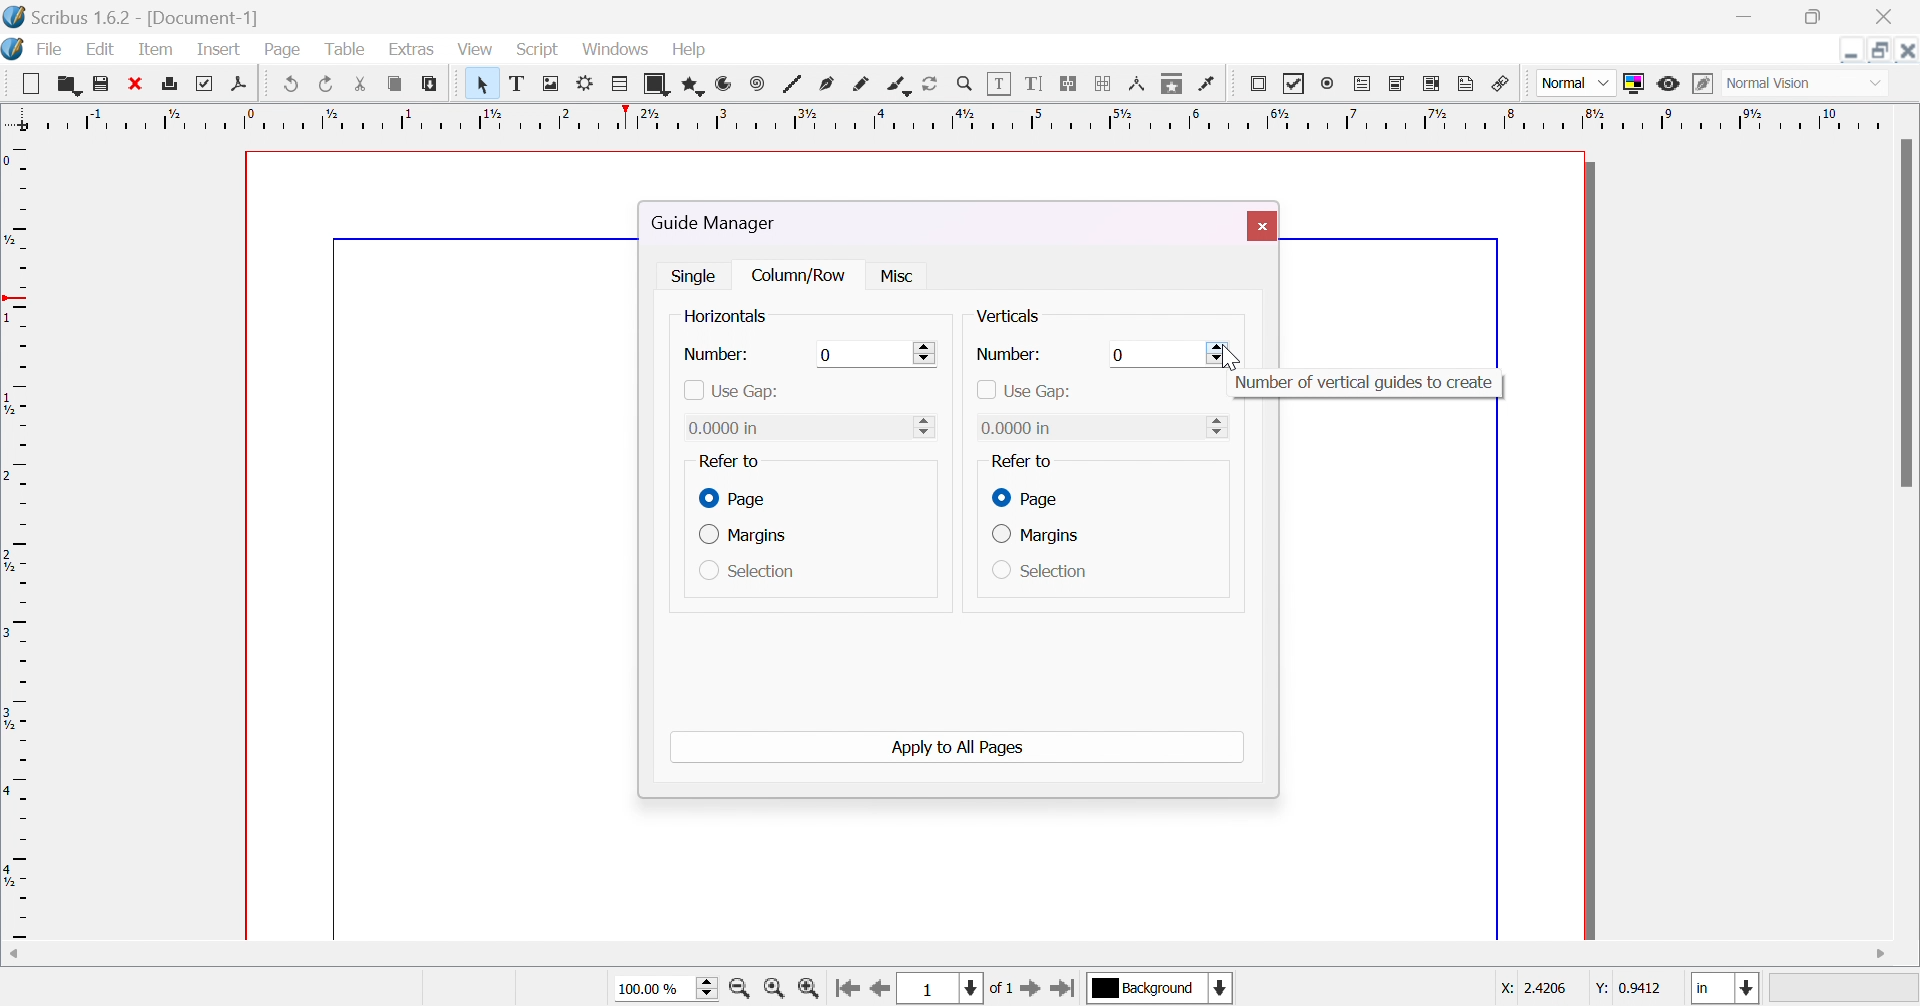  What do you see at coordinates (16, 537) in the screenshot?
I see `ruler` at bounding box center [16, 537].